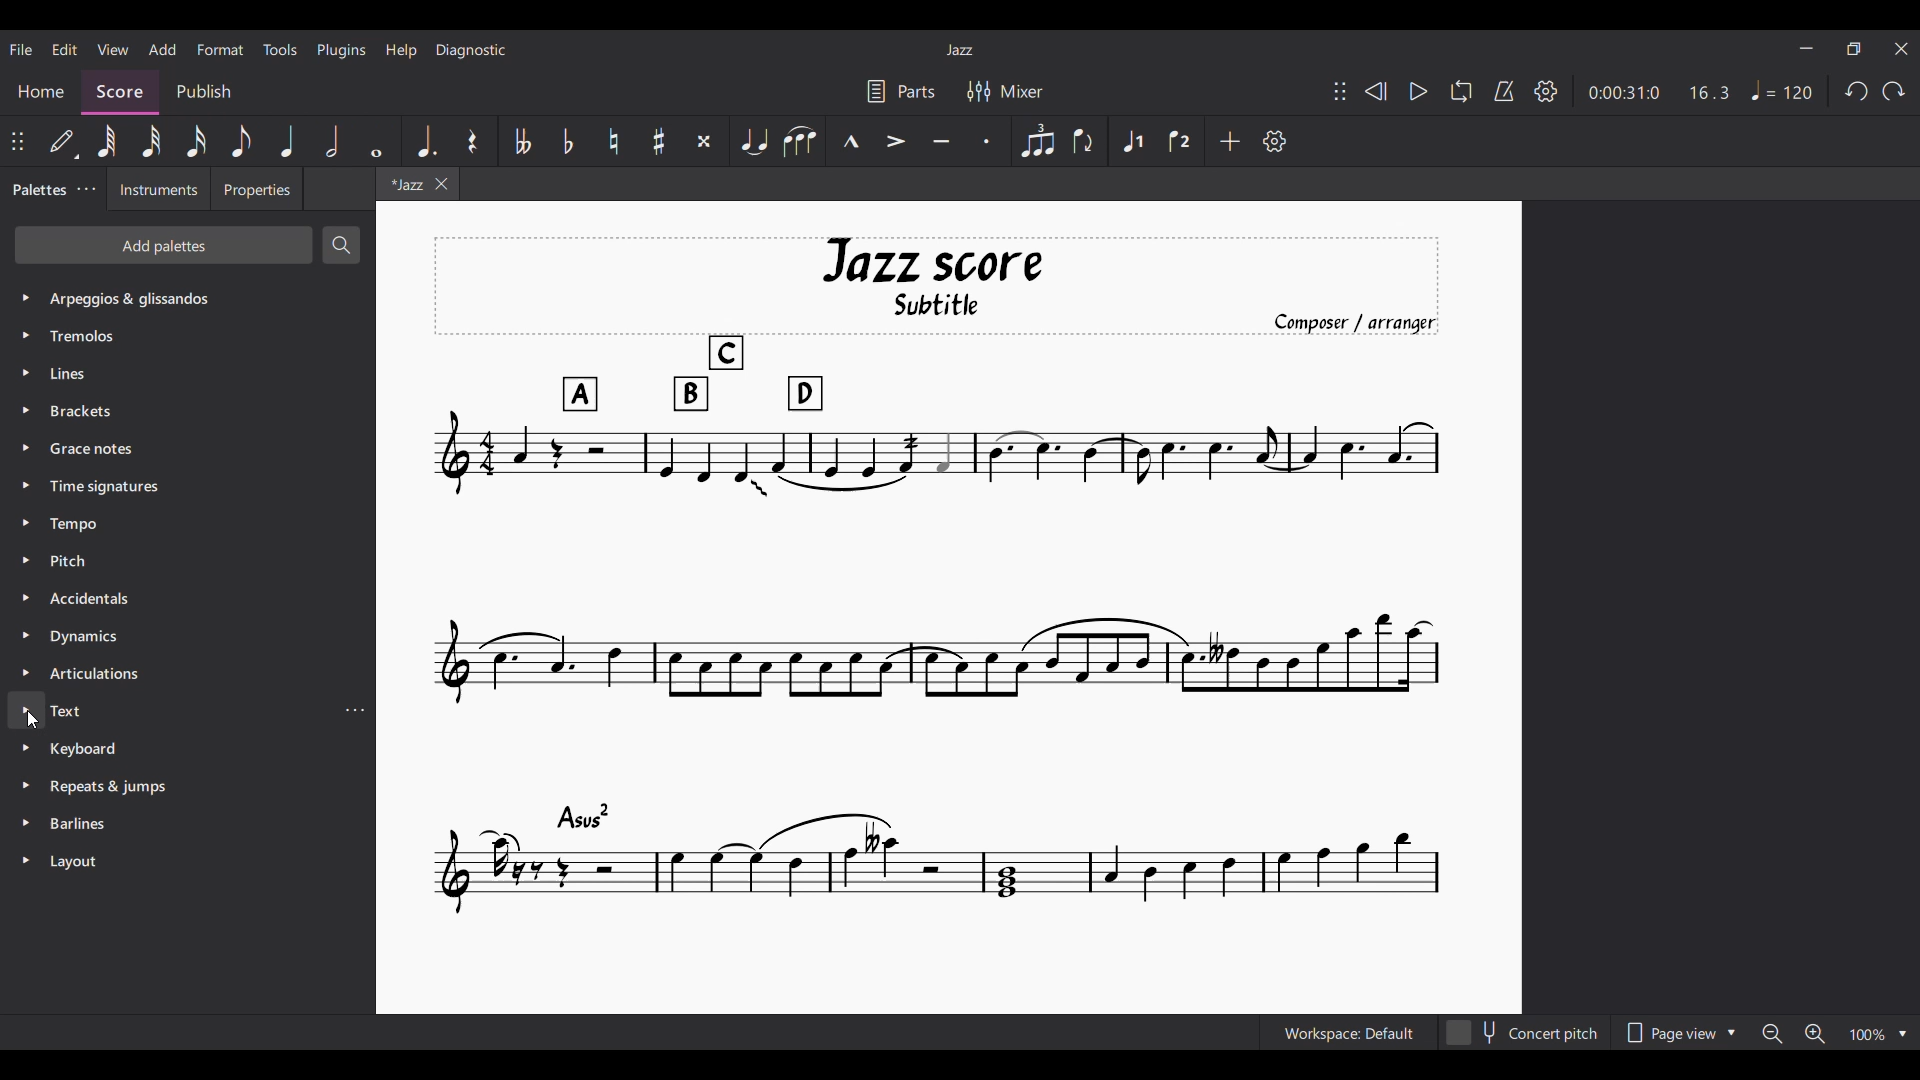  Describe the element at coordinates (156, 192) in the screenshot. I see `Instruments` at that location.